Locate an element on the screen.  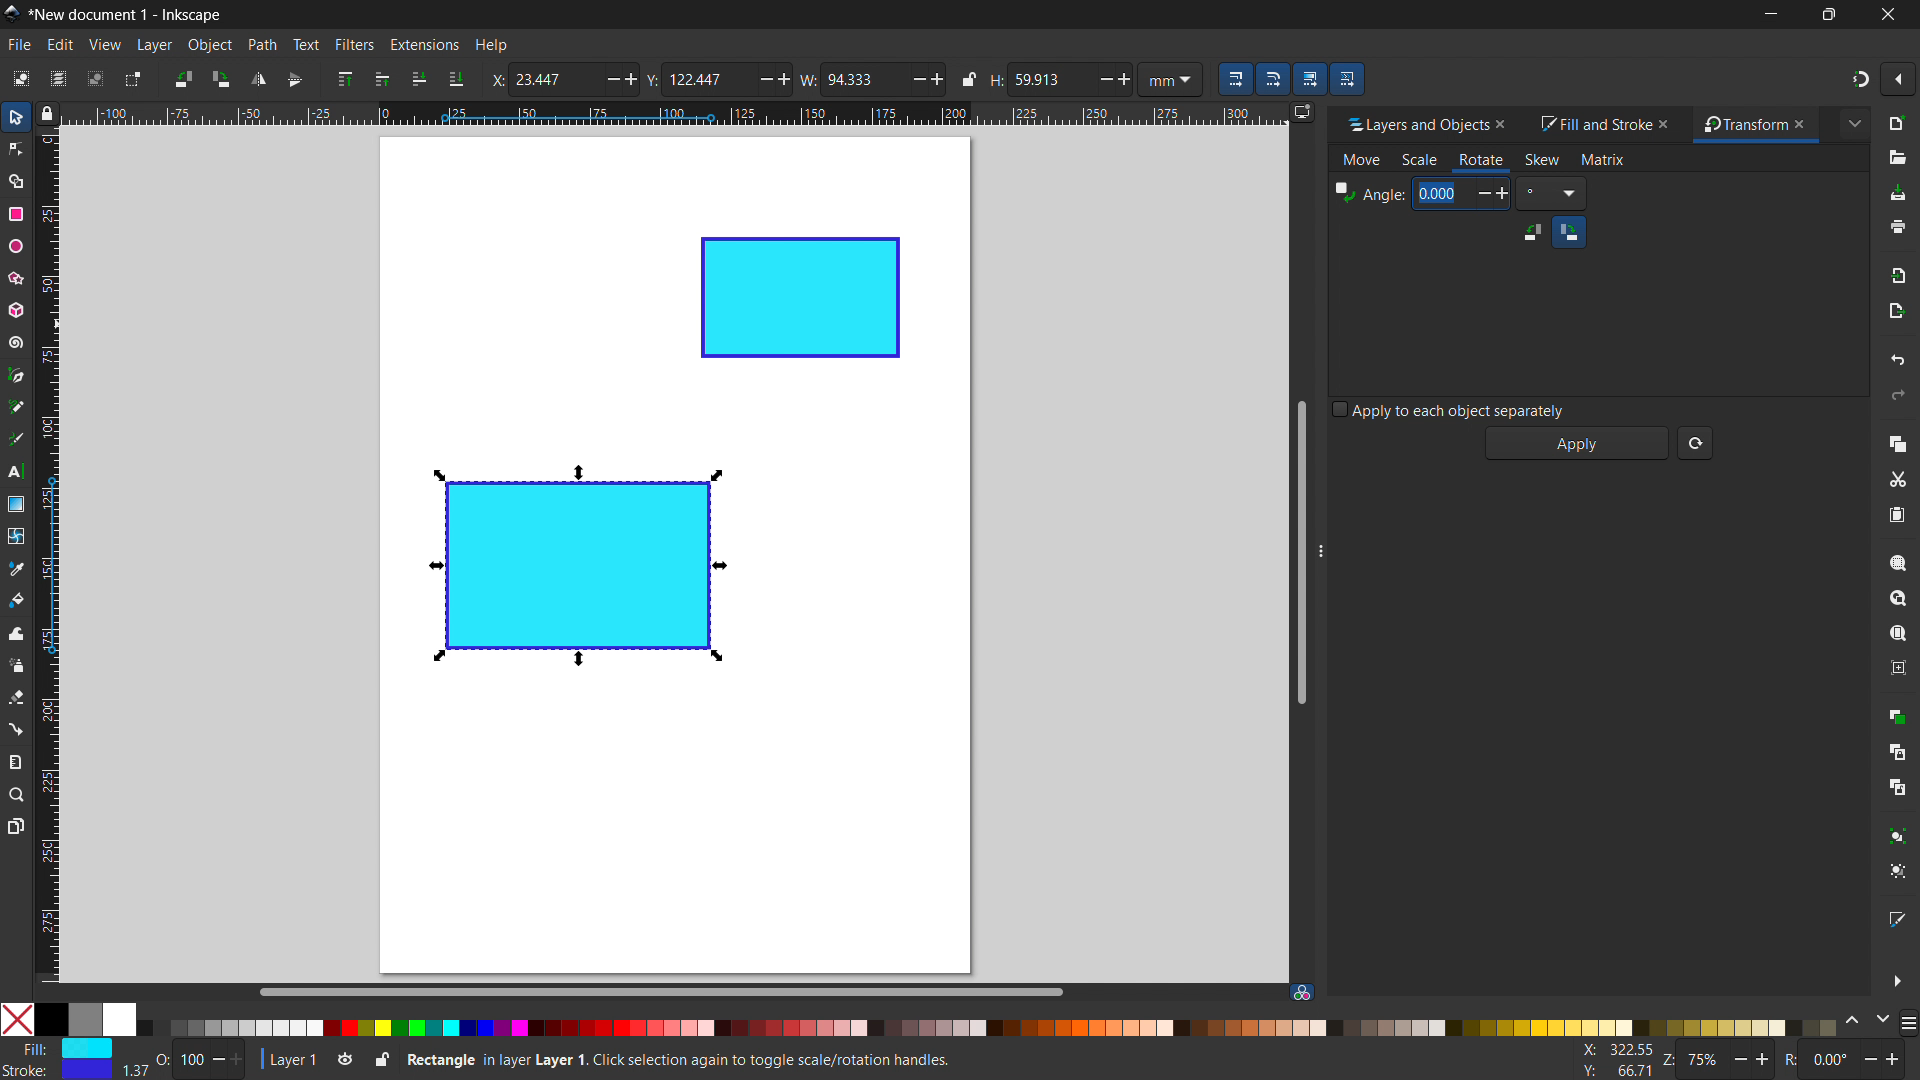
minus/ decrease is located at coordinates (604, 79).